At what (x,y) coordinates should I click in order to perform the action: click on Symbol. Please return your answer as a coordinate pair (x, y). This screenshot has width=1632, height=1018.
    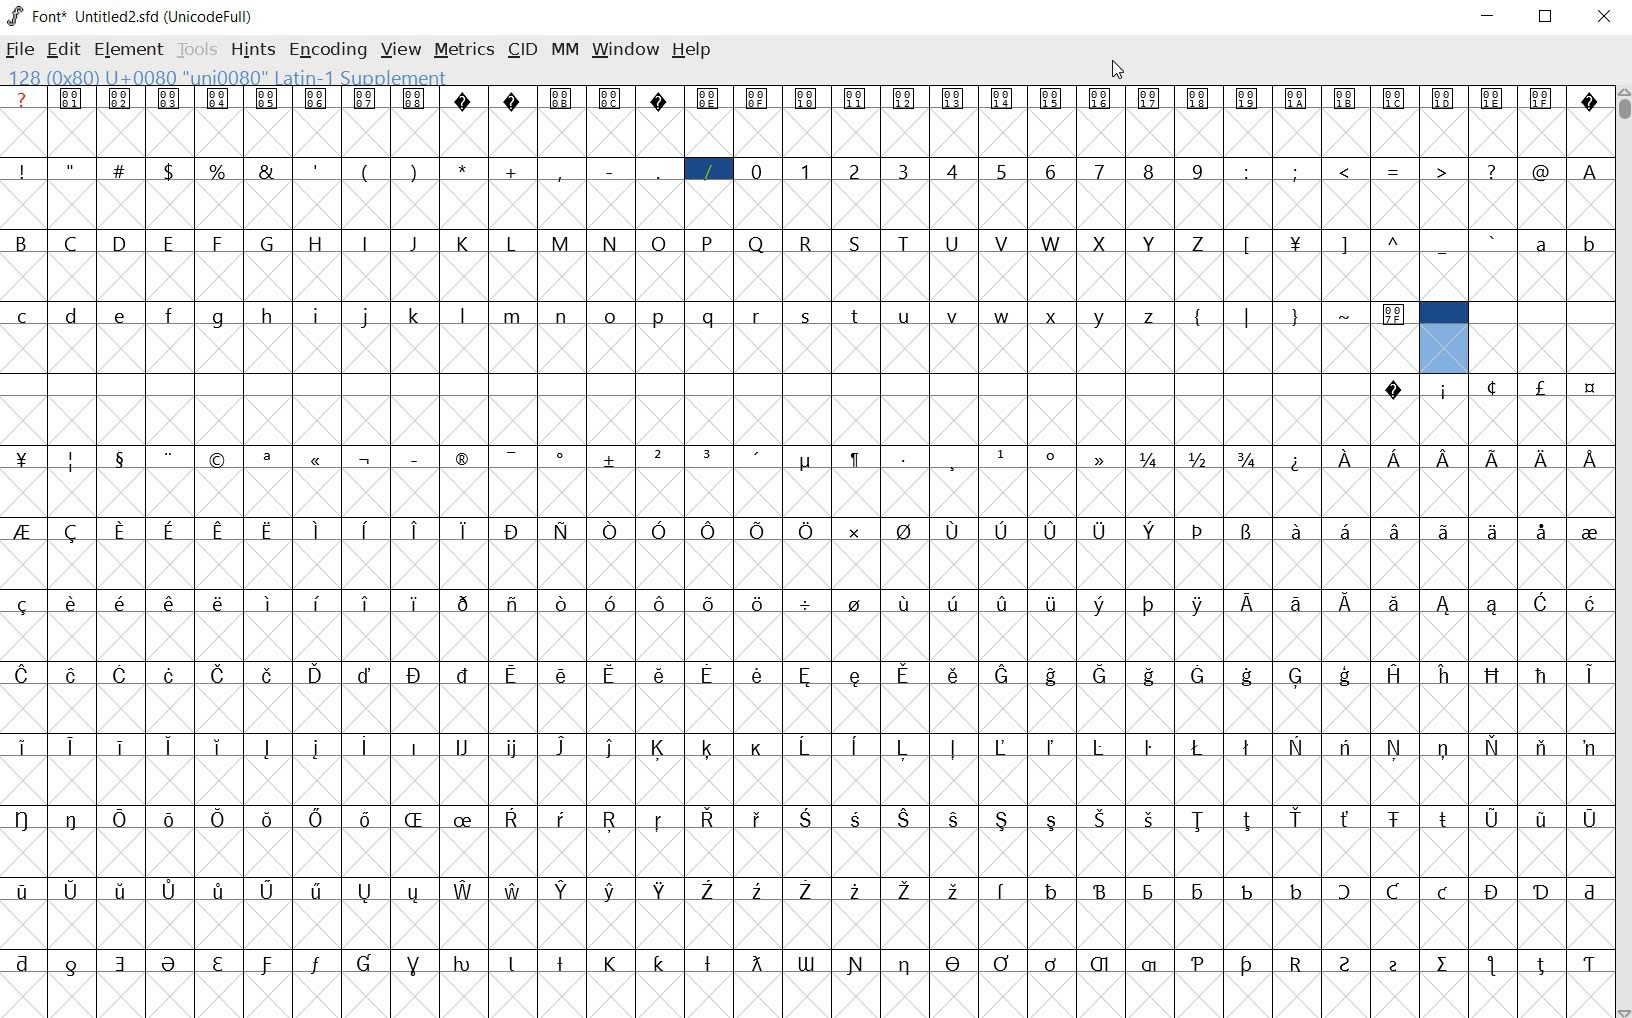
    Looking at the image, I should click on (612, 603).